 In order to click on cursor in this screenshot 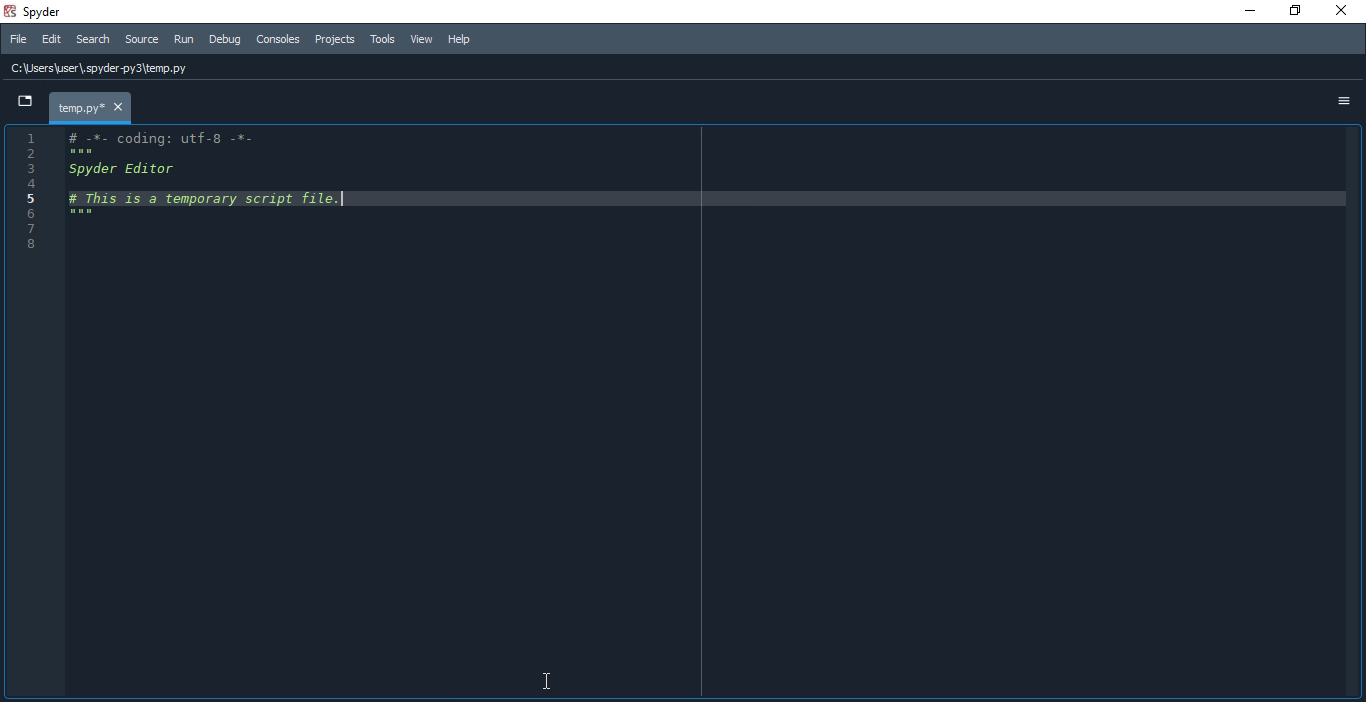, I will do `click(543, 677)`.